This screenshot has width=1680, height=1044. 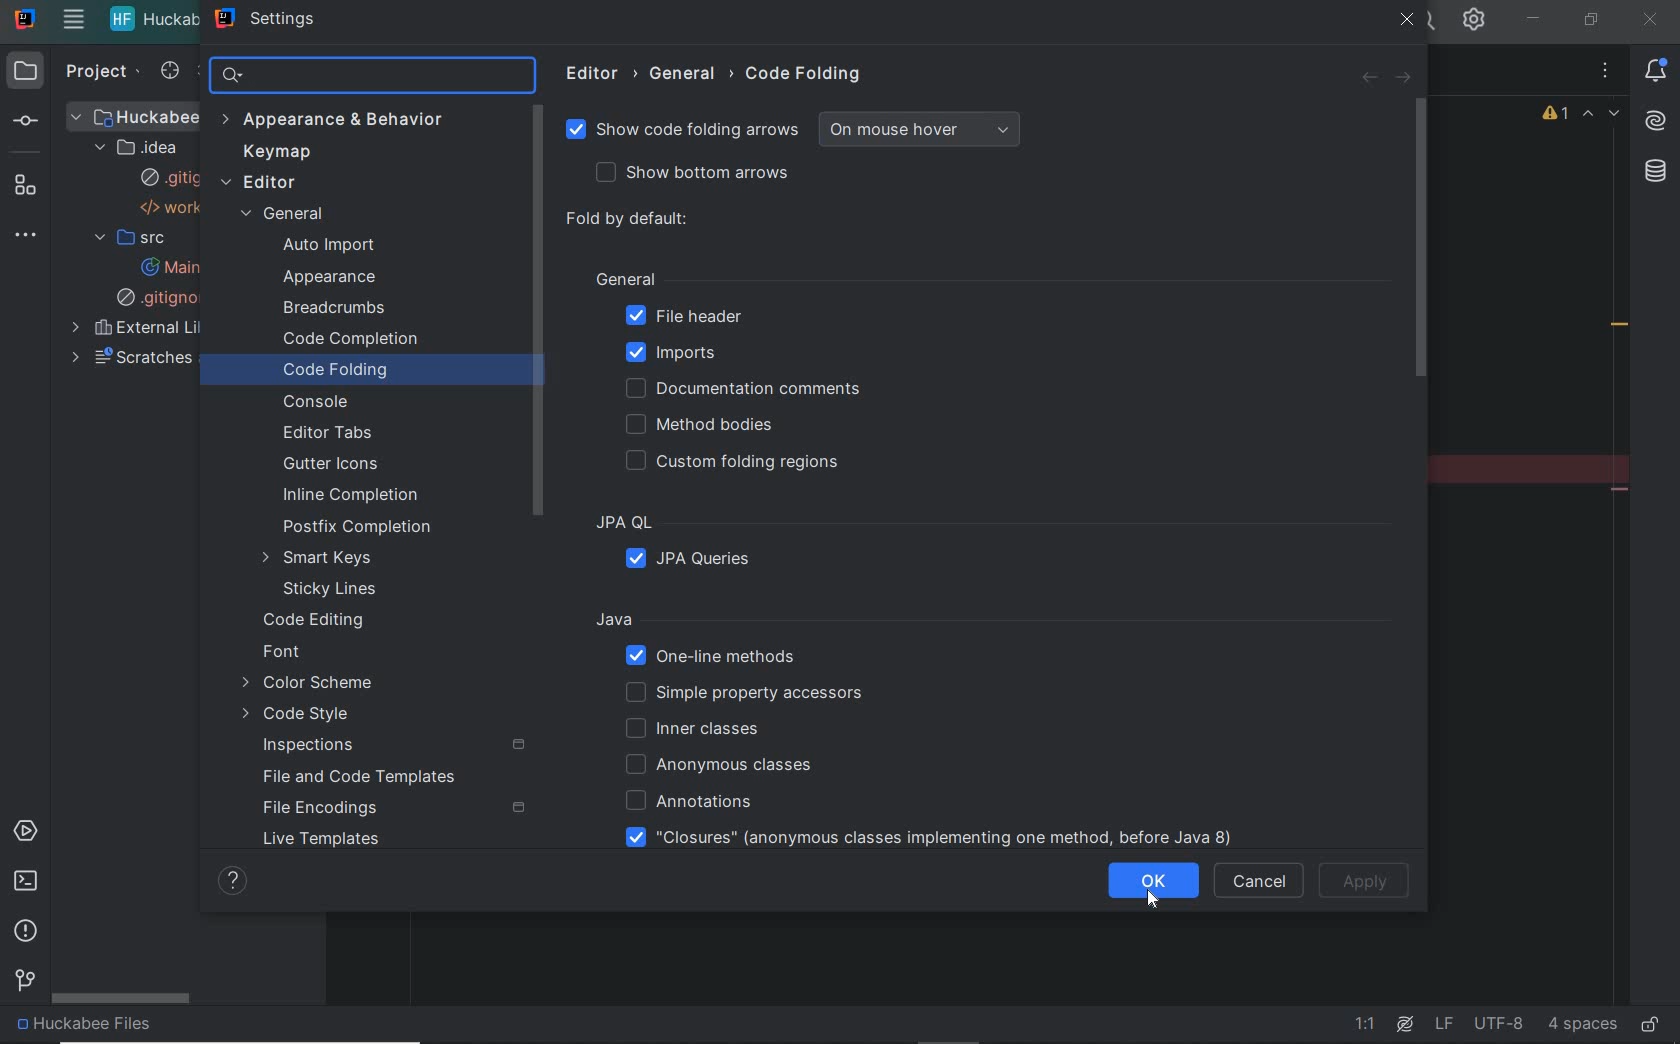 What do you see at coordinates (355, 526) in the screenshot?
I see `postfix completion` at bounding box center [355, 526].